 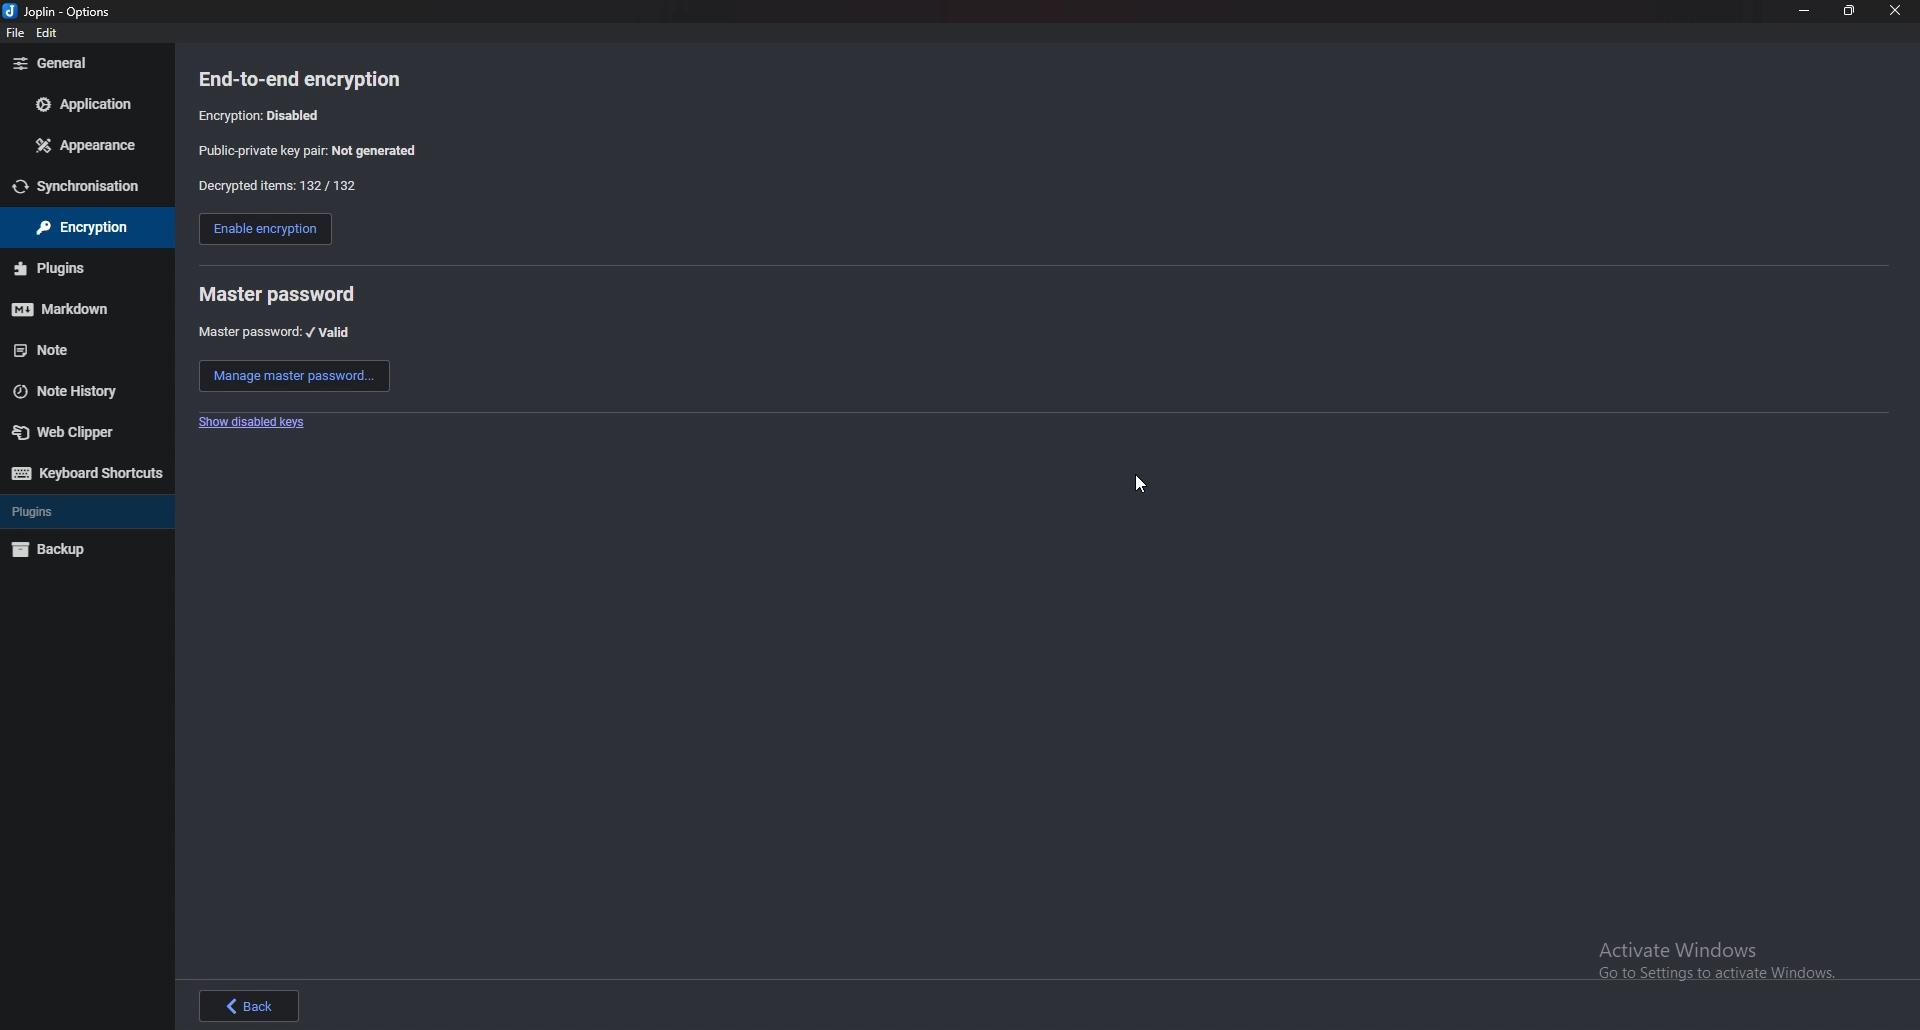 I want to click on encryption, so click(x=76, y=228).